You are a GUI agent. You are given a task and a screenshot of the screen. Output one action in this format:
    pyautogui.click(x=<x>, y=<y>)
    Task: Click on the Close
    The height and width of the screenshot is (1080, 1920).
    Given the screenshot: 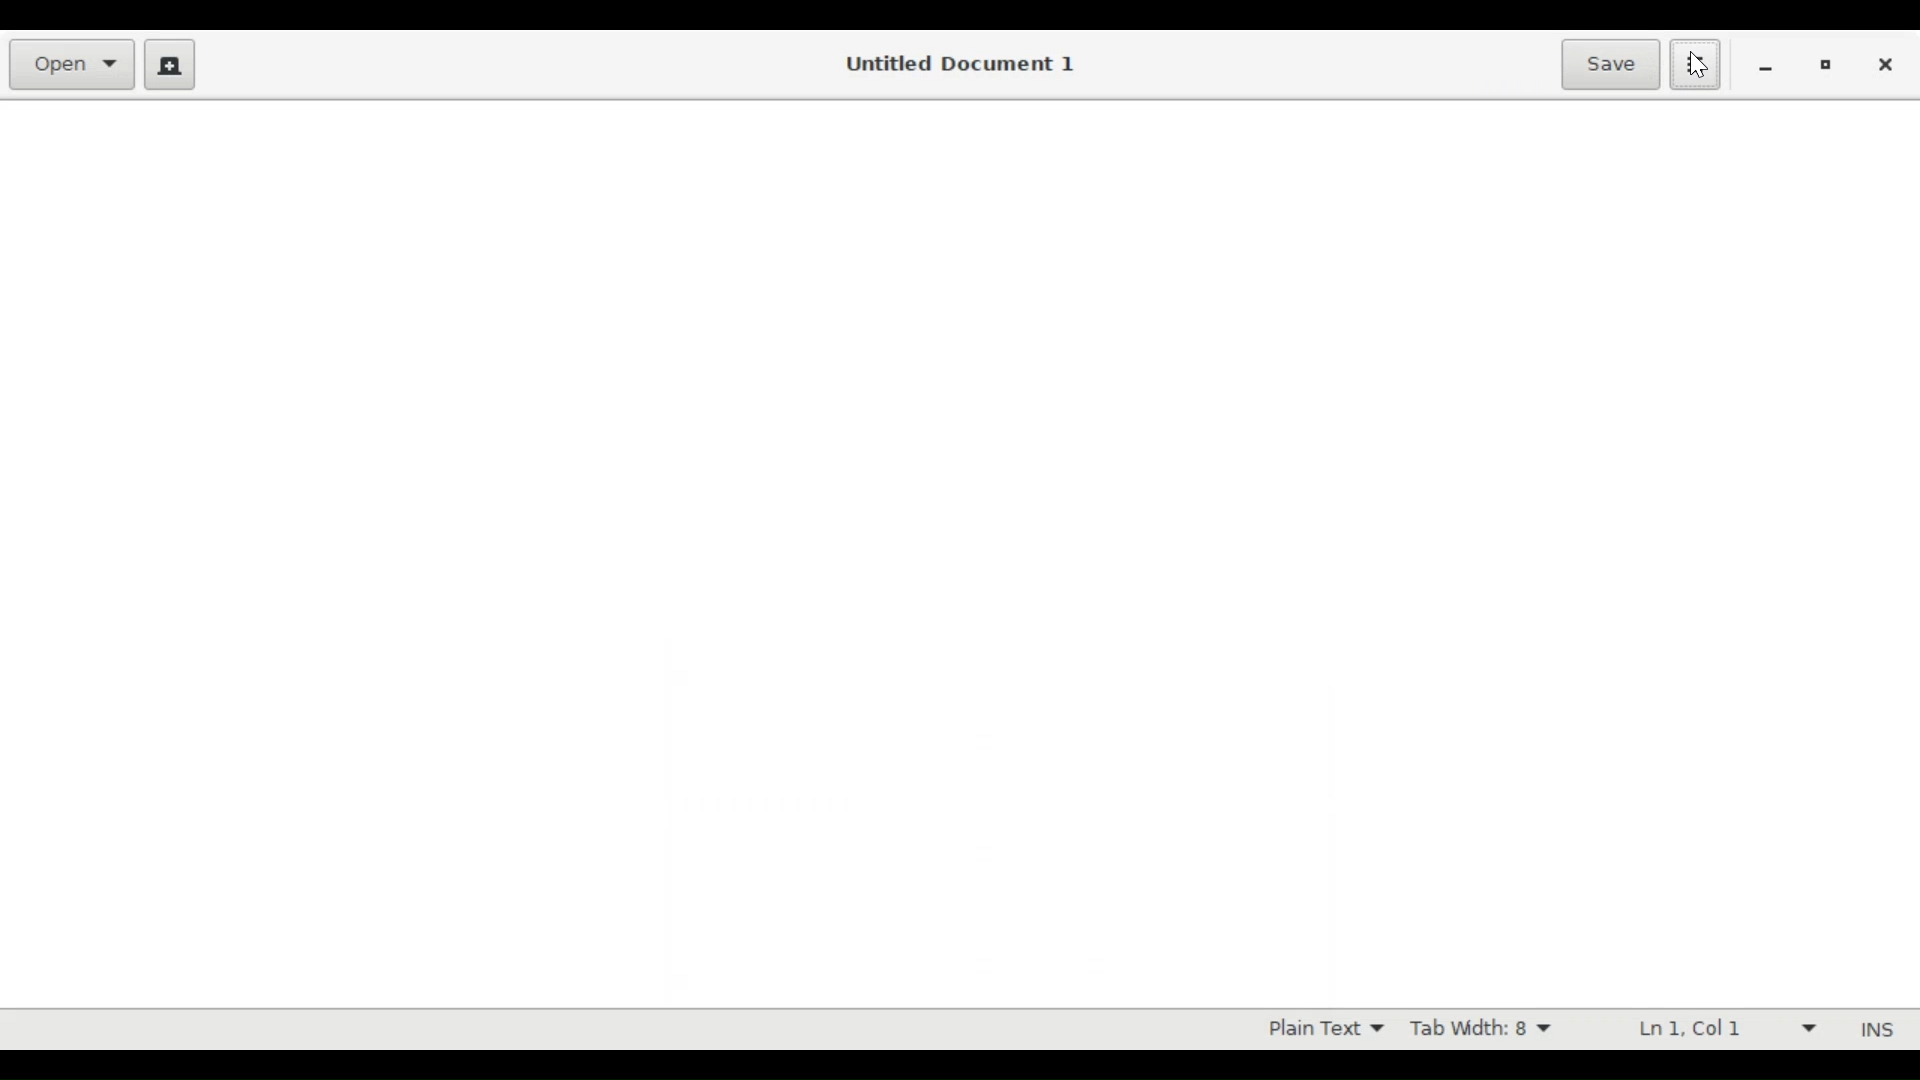 What is the action you would take?
    pyautogui.click(x=1888, y=68)
    